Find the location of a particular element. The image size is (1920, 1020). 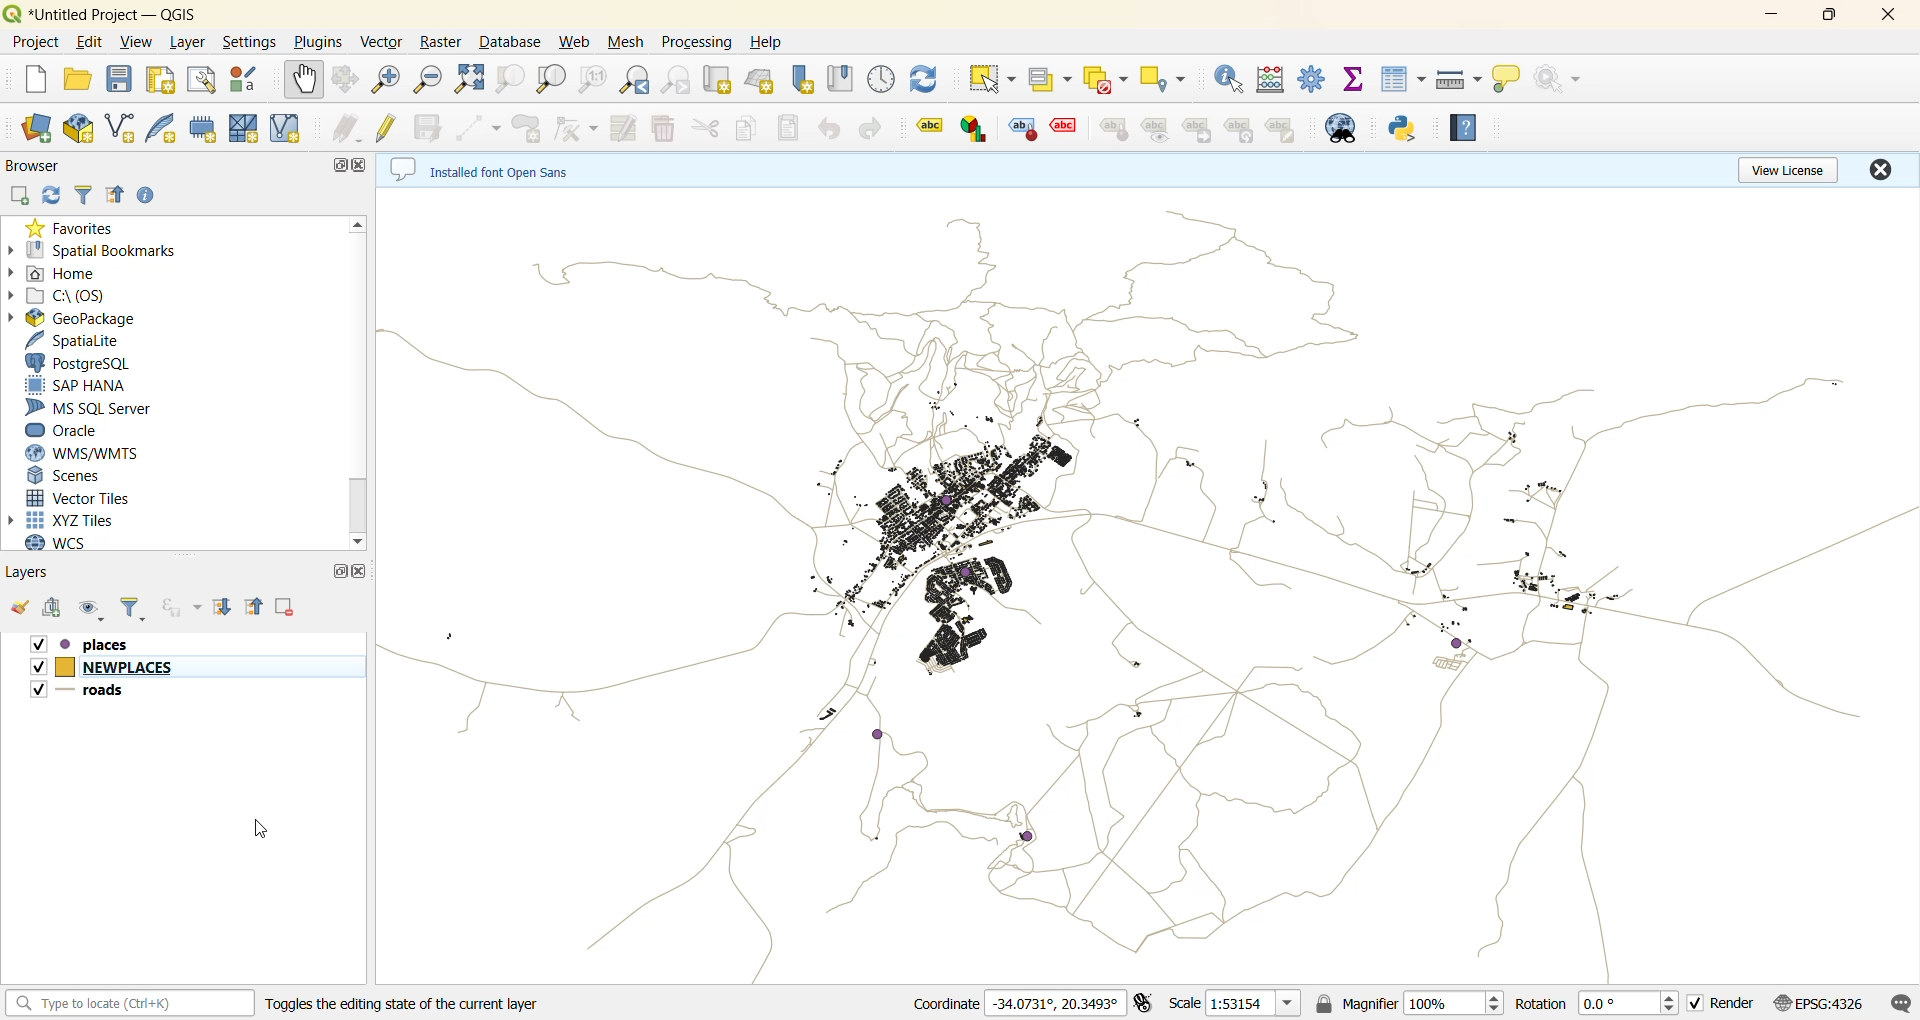

zoom native is located at coordinates (595, 83).